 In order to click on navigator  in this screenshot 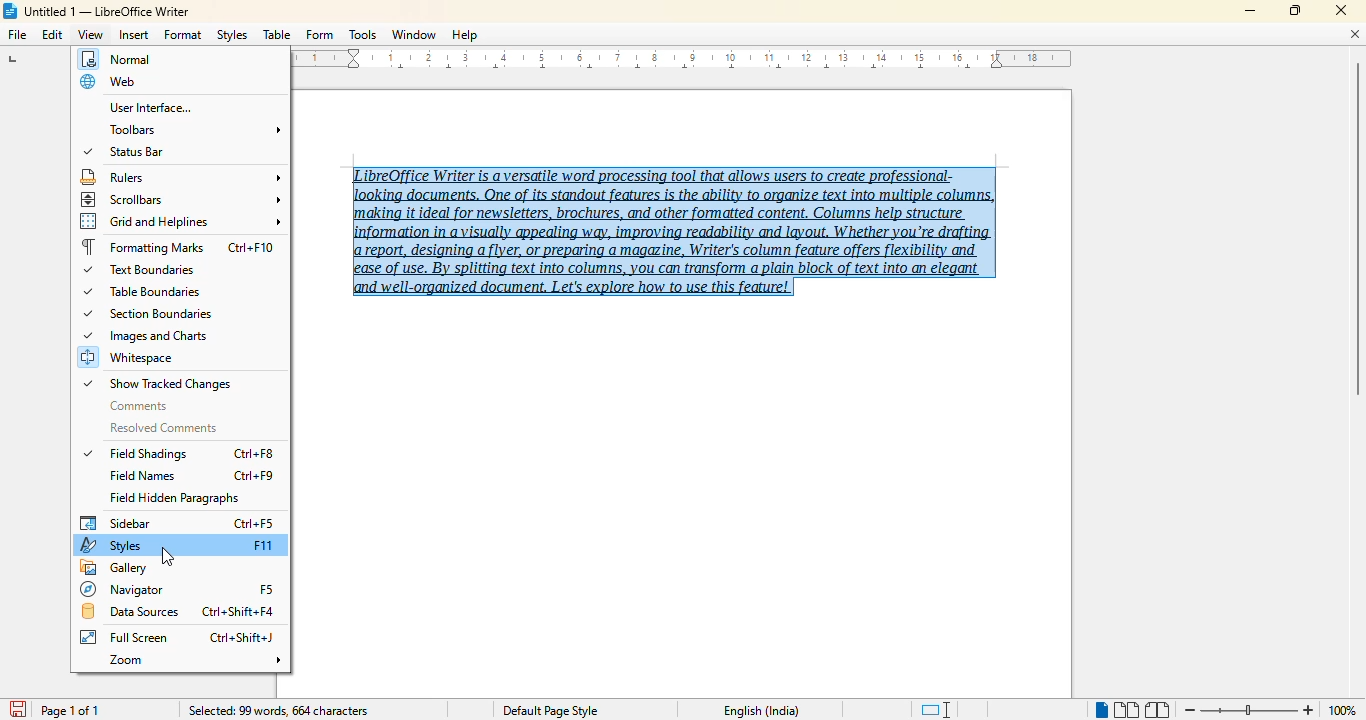, I will do `click(177, 589)`.